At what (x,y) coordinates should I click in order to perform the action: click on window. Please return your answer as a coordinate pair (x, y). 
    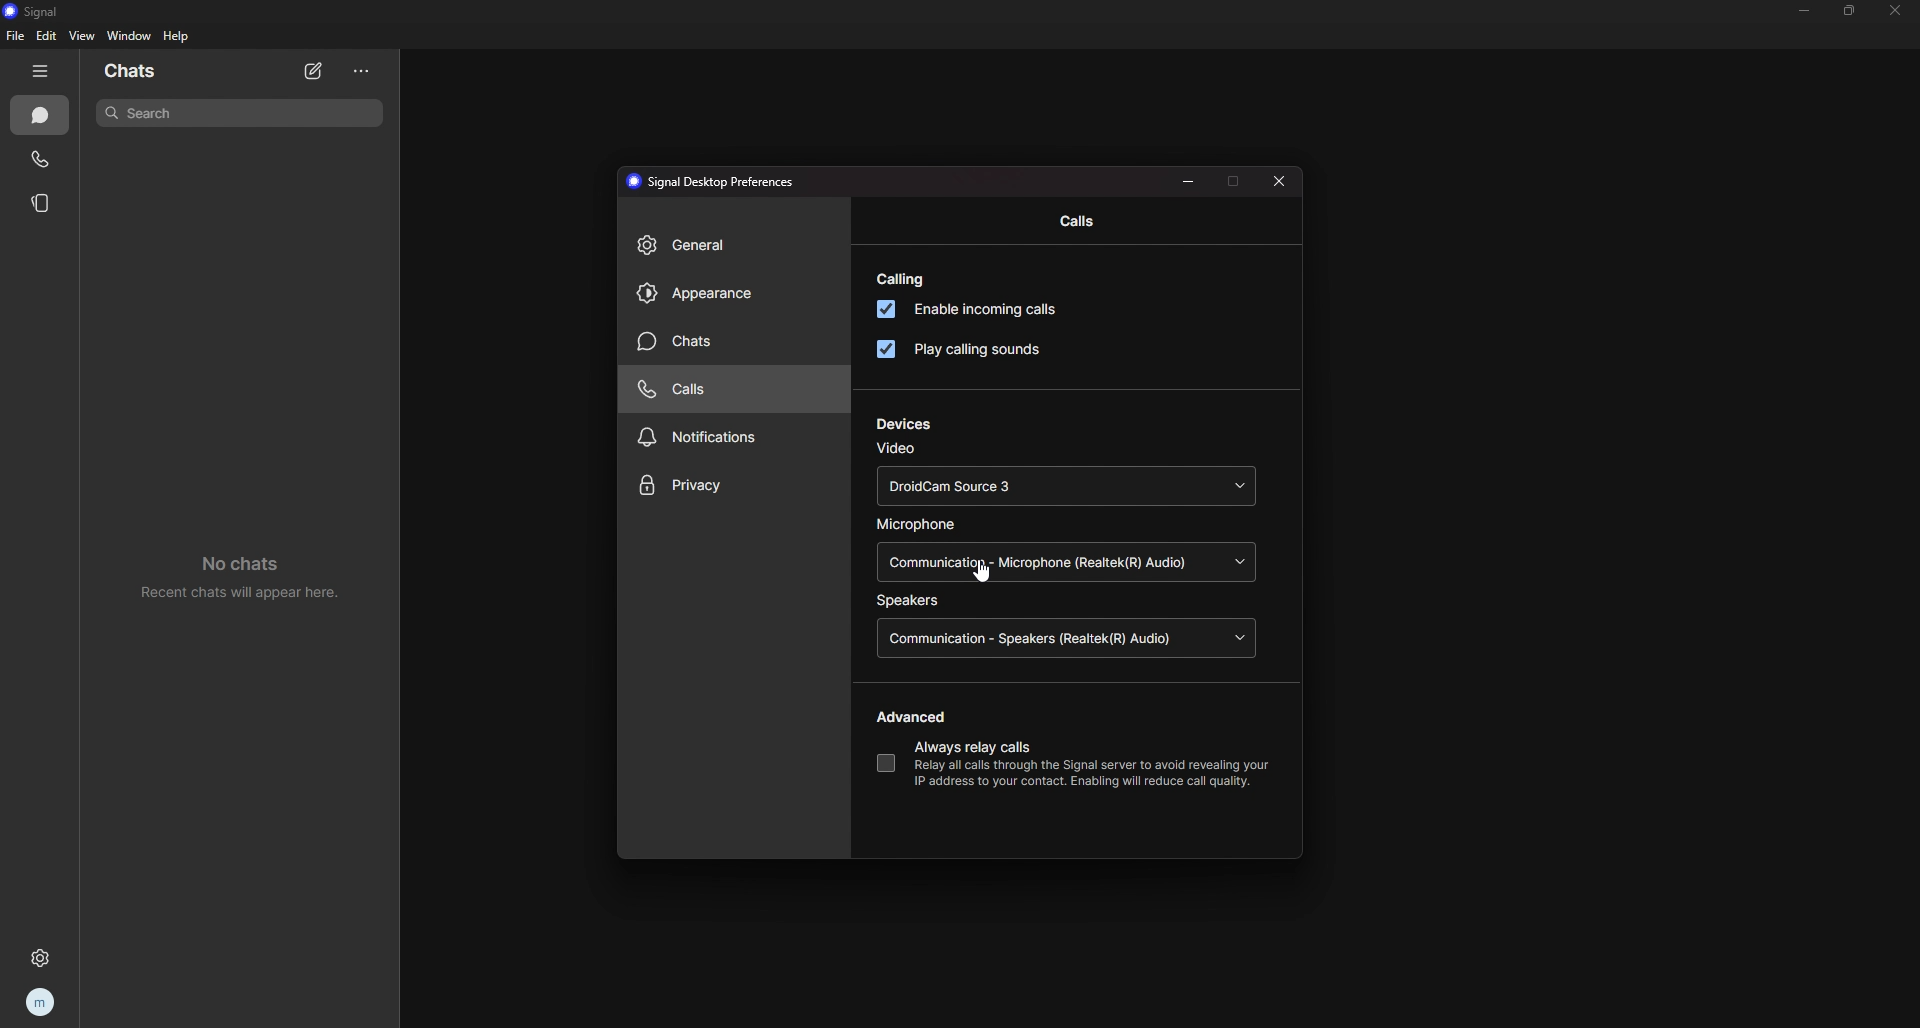
    Looking at the image, I should click on (130, 35).